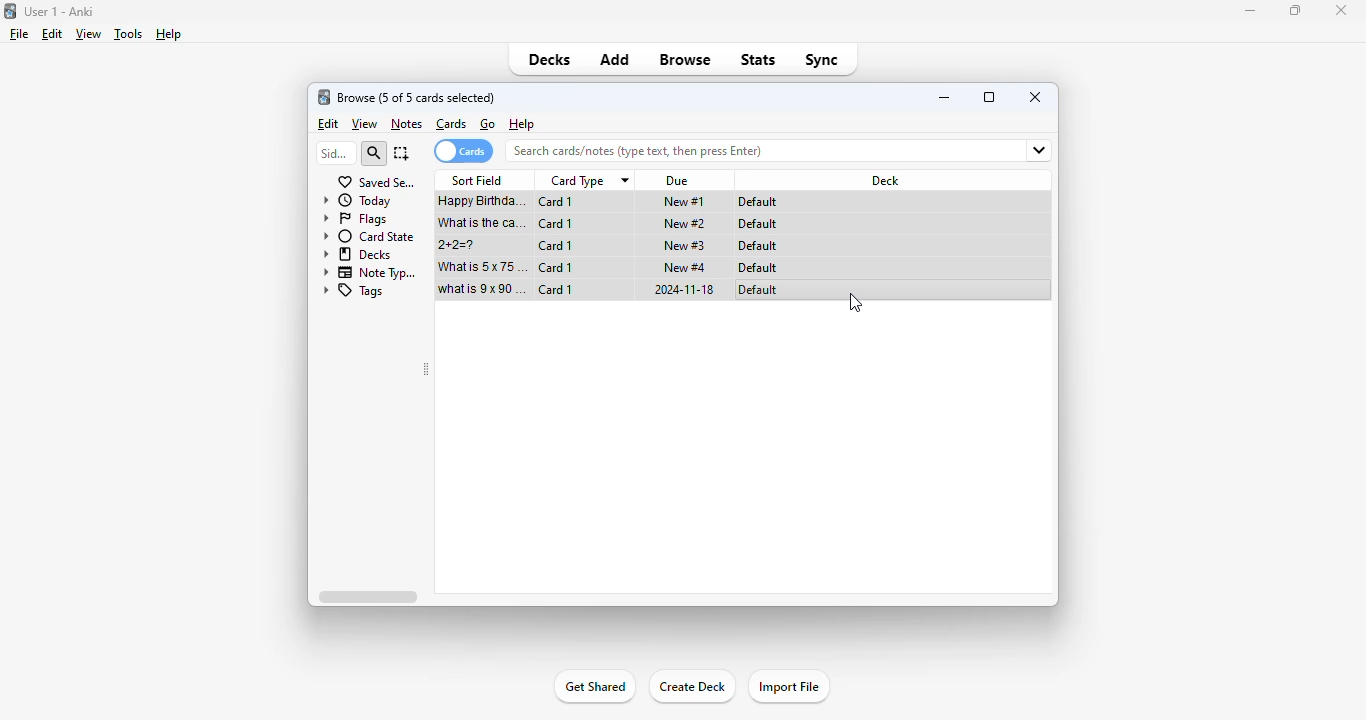 This screenshot has height=720, width=1366. I want to click on card 1, so click(555, 267).